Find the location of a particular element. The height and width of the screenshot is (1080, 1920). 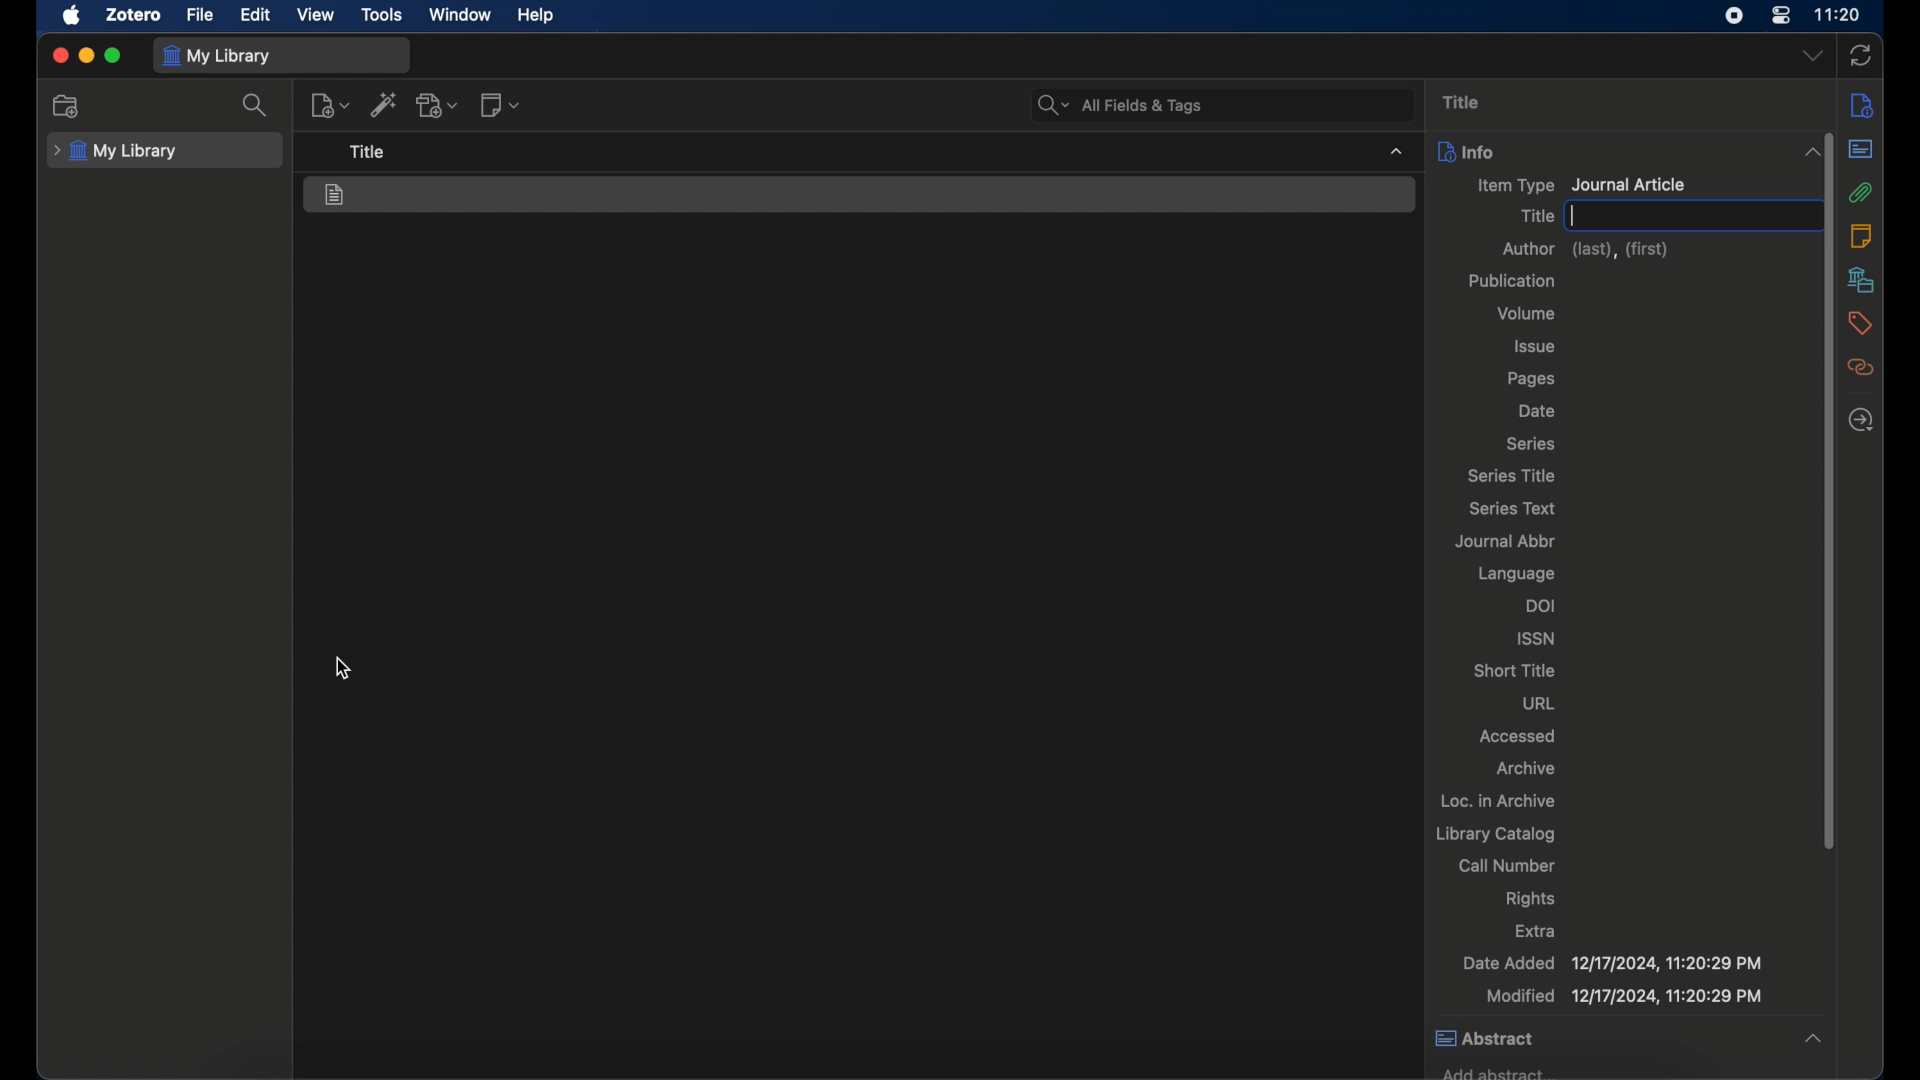

short title is located at coordinates (1514, 670).